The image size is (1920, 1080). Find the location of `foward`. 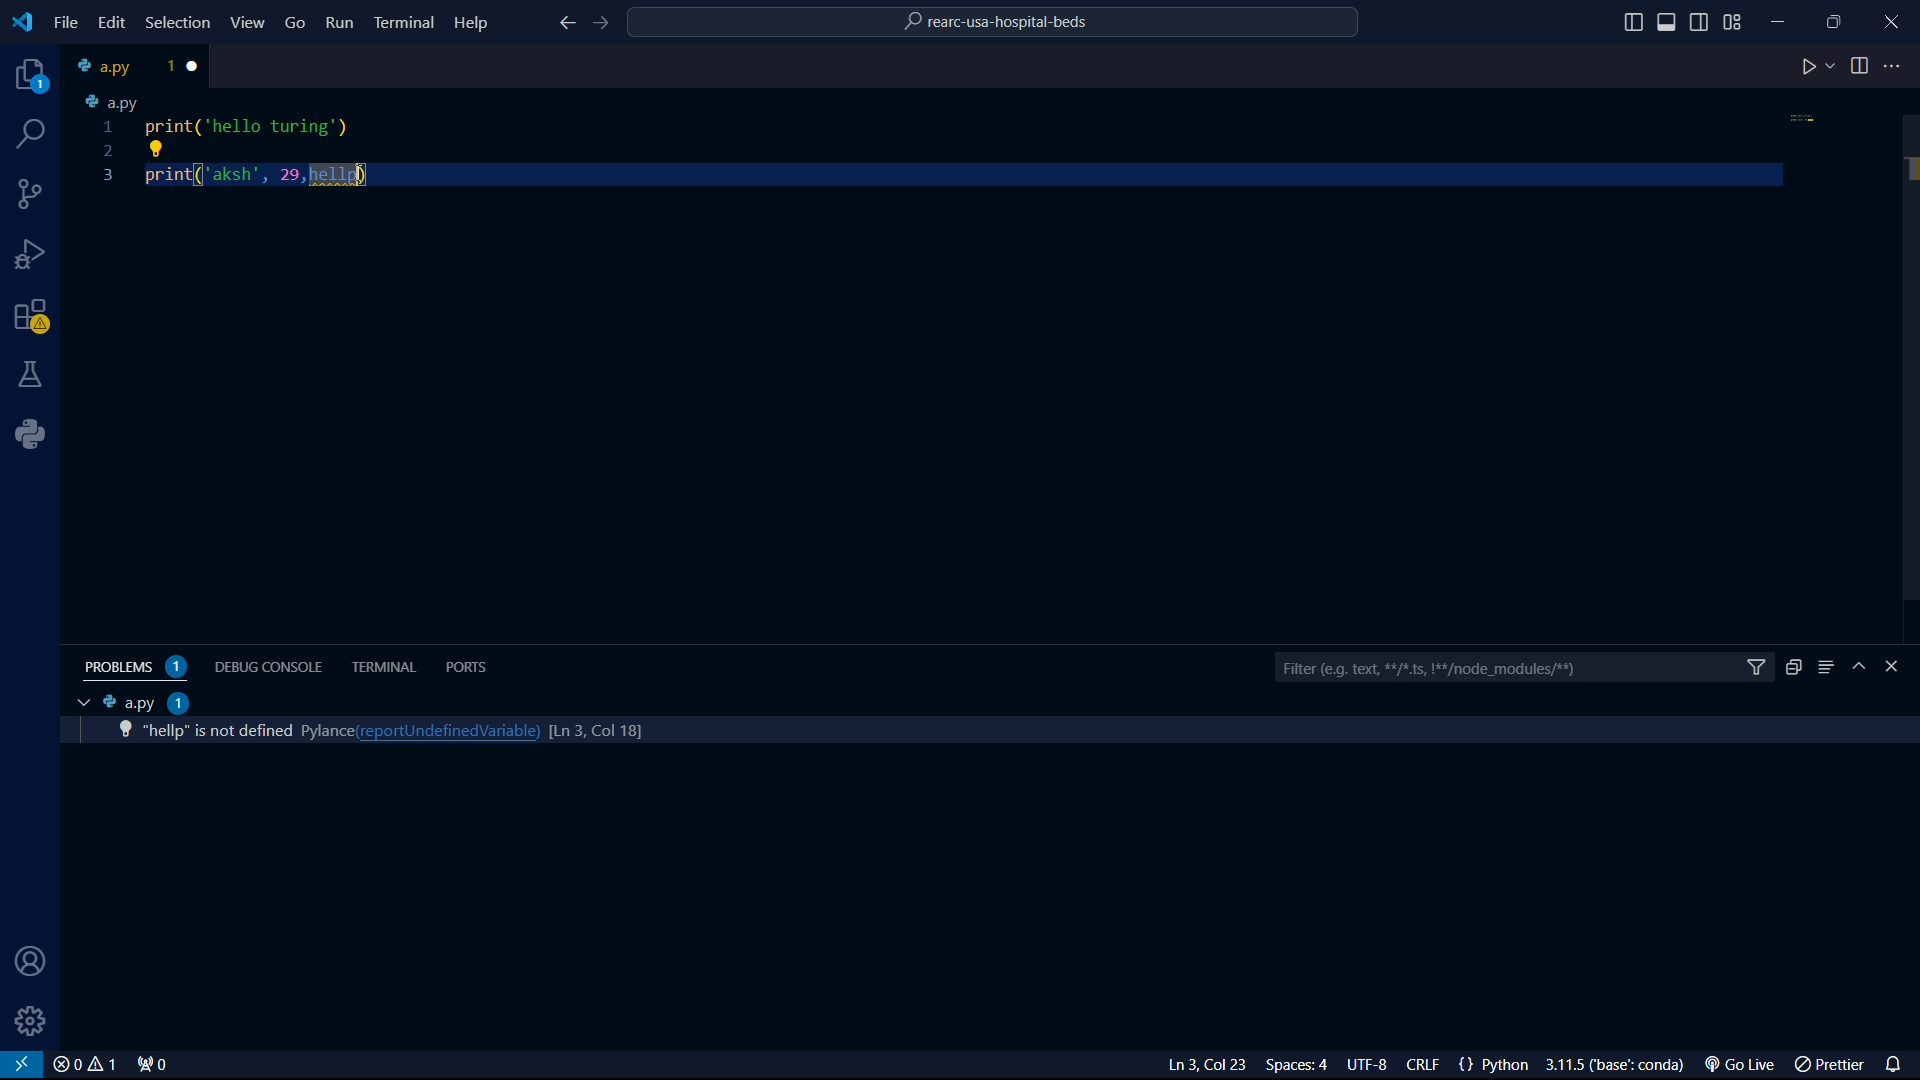

foward is located at coordinates (605, 24).